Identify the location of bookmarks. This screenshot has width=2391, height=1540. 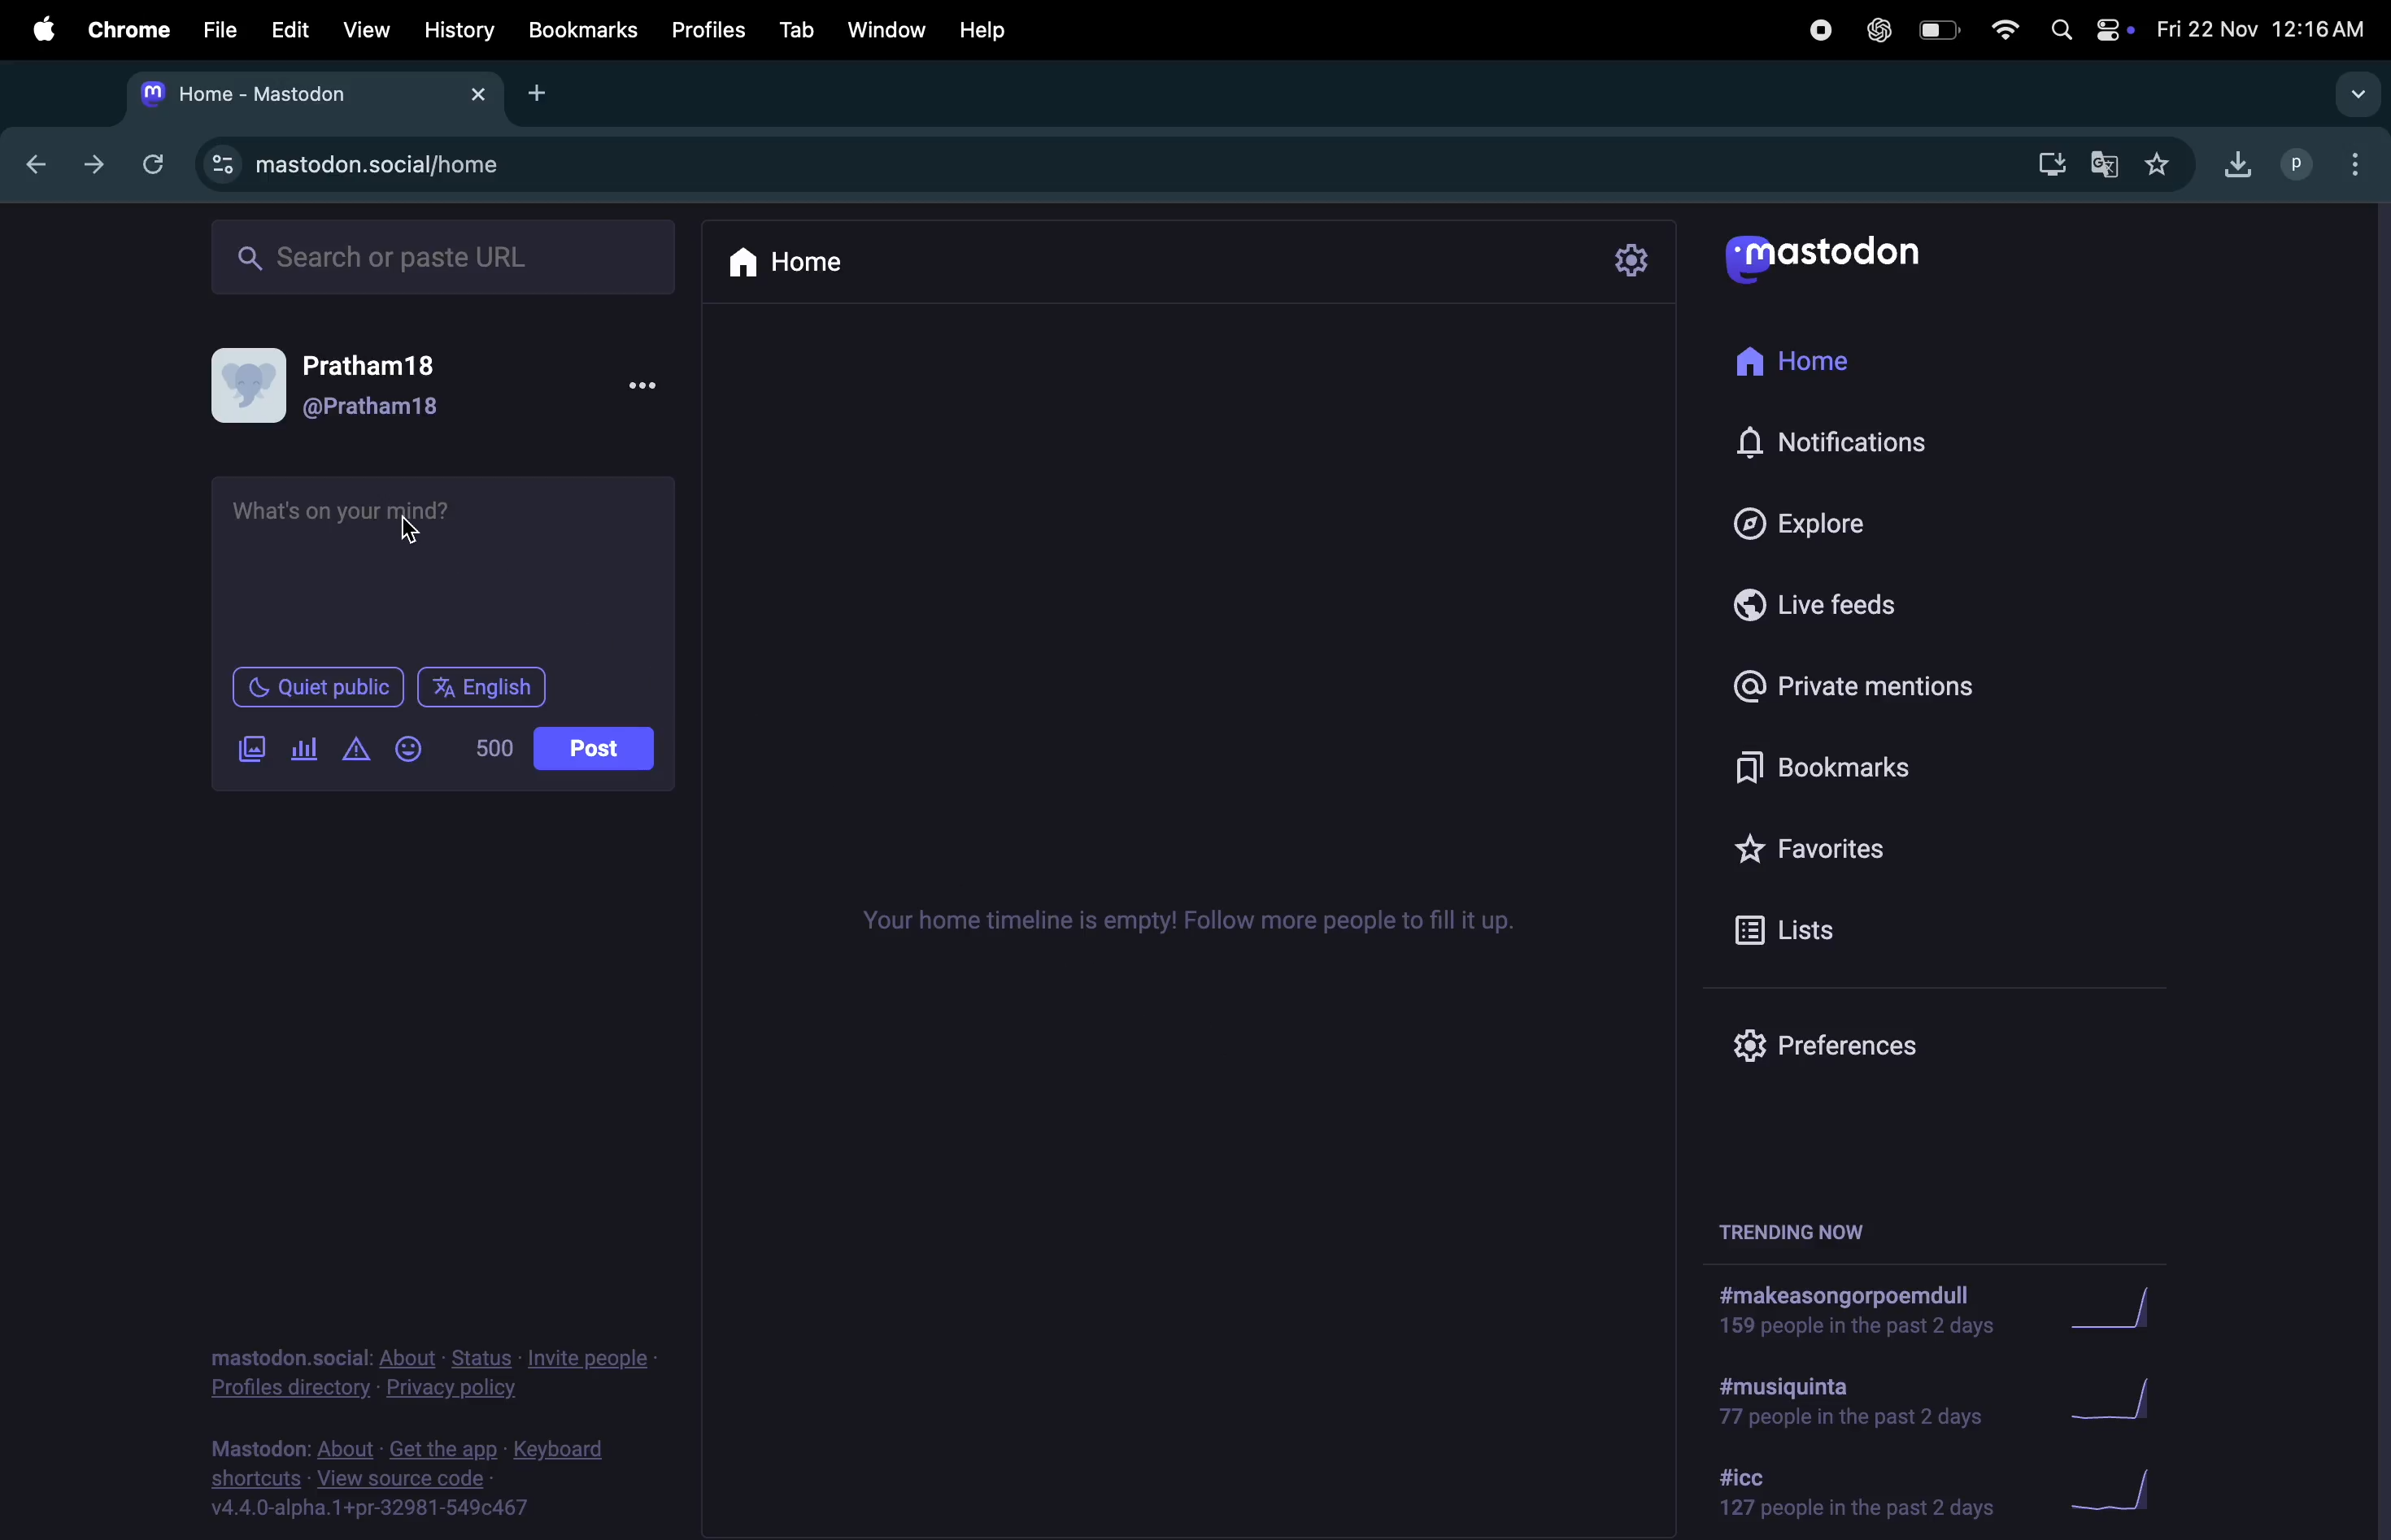
(583, 29).